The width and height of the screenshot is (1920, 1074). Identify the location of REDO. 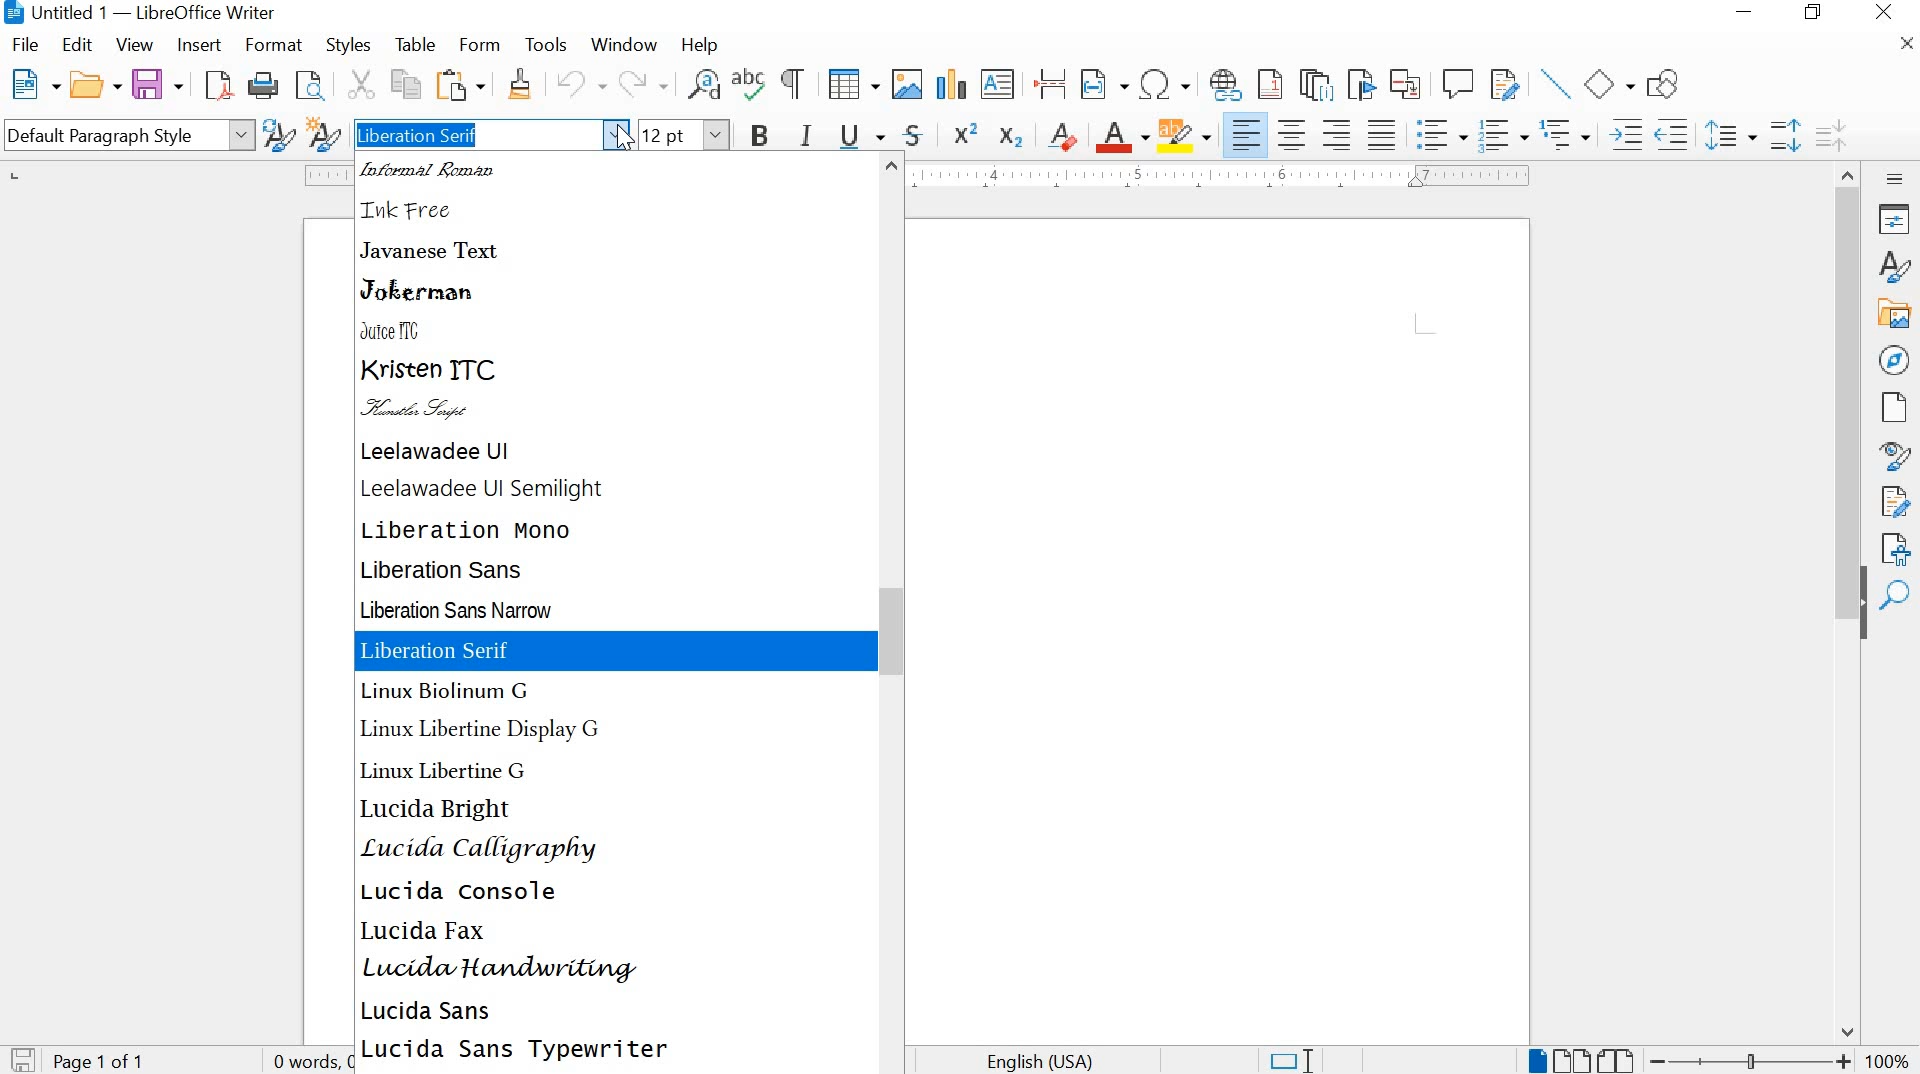
(646, 85).